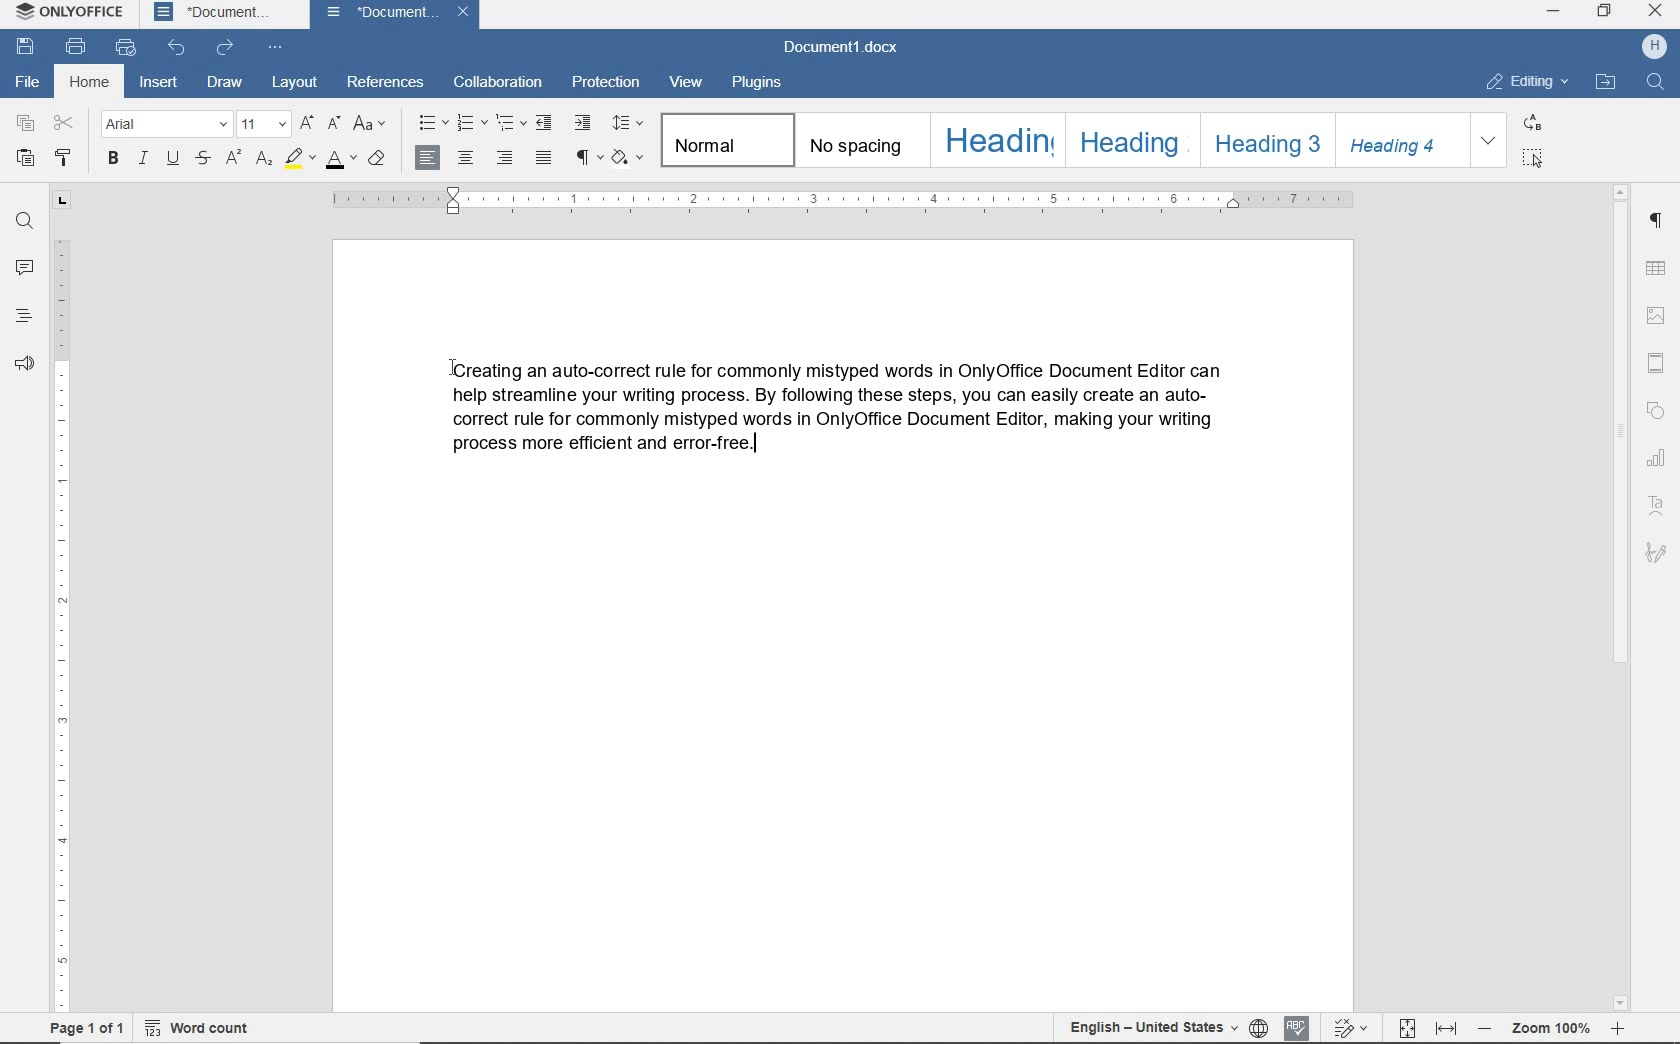 The height and width of the screenshot is (1044, 1680). What do you see at coordinates (1259, 1027) in the screenshot?
I see `set document language` at bounding box center [1259, 1027].